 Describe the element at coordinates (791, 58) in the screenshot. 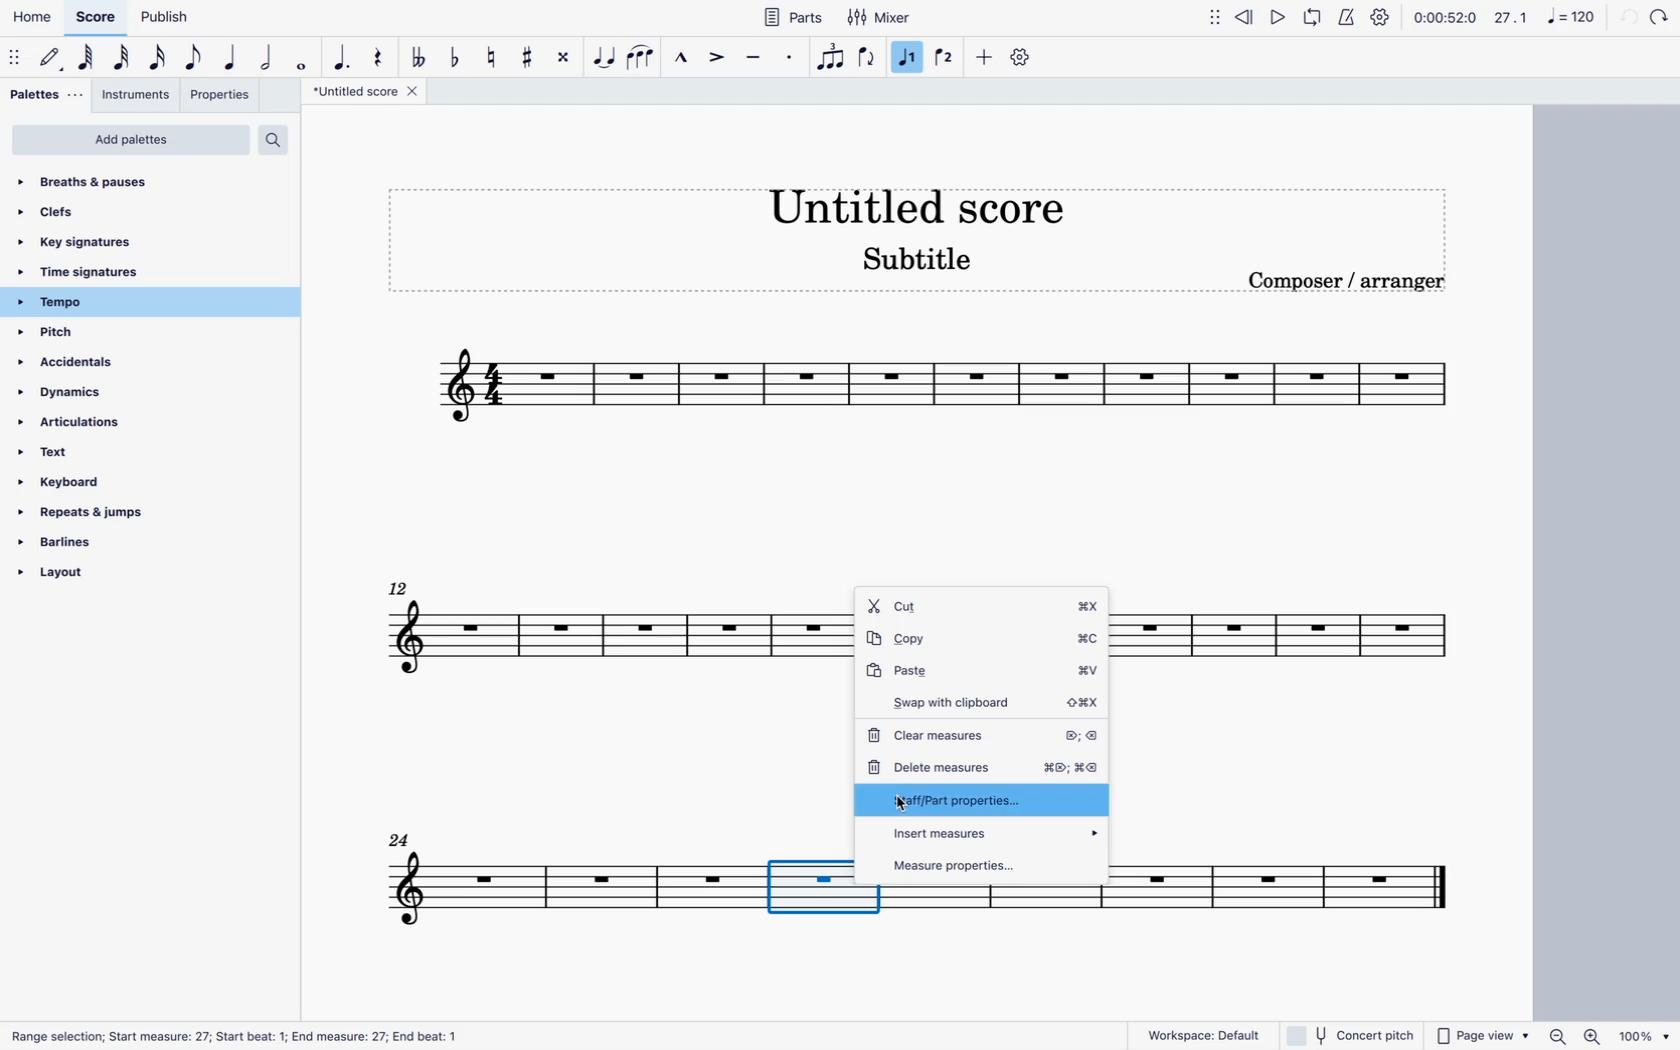

I see `staccato` at that location.